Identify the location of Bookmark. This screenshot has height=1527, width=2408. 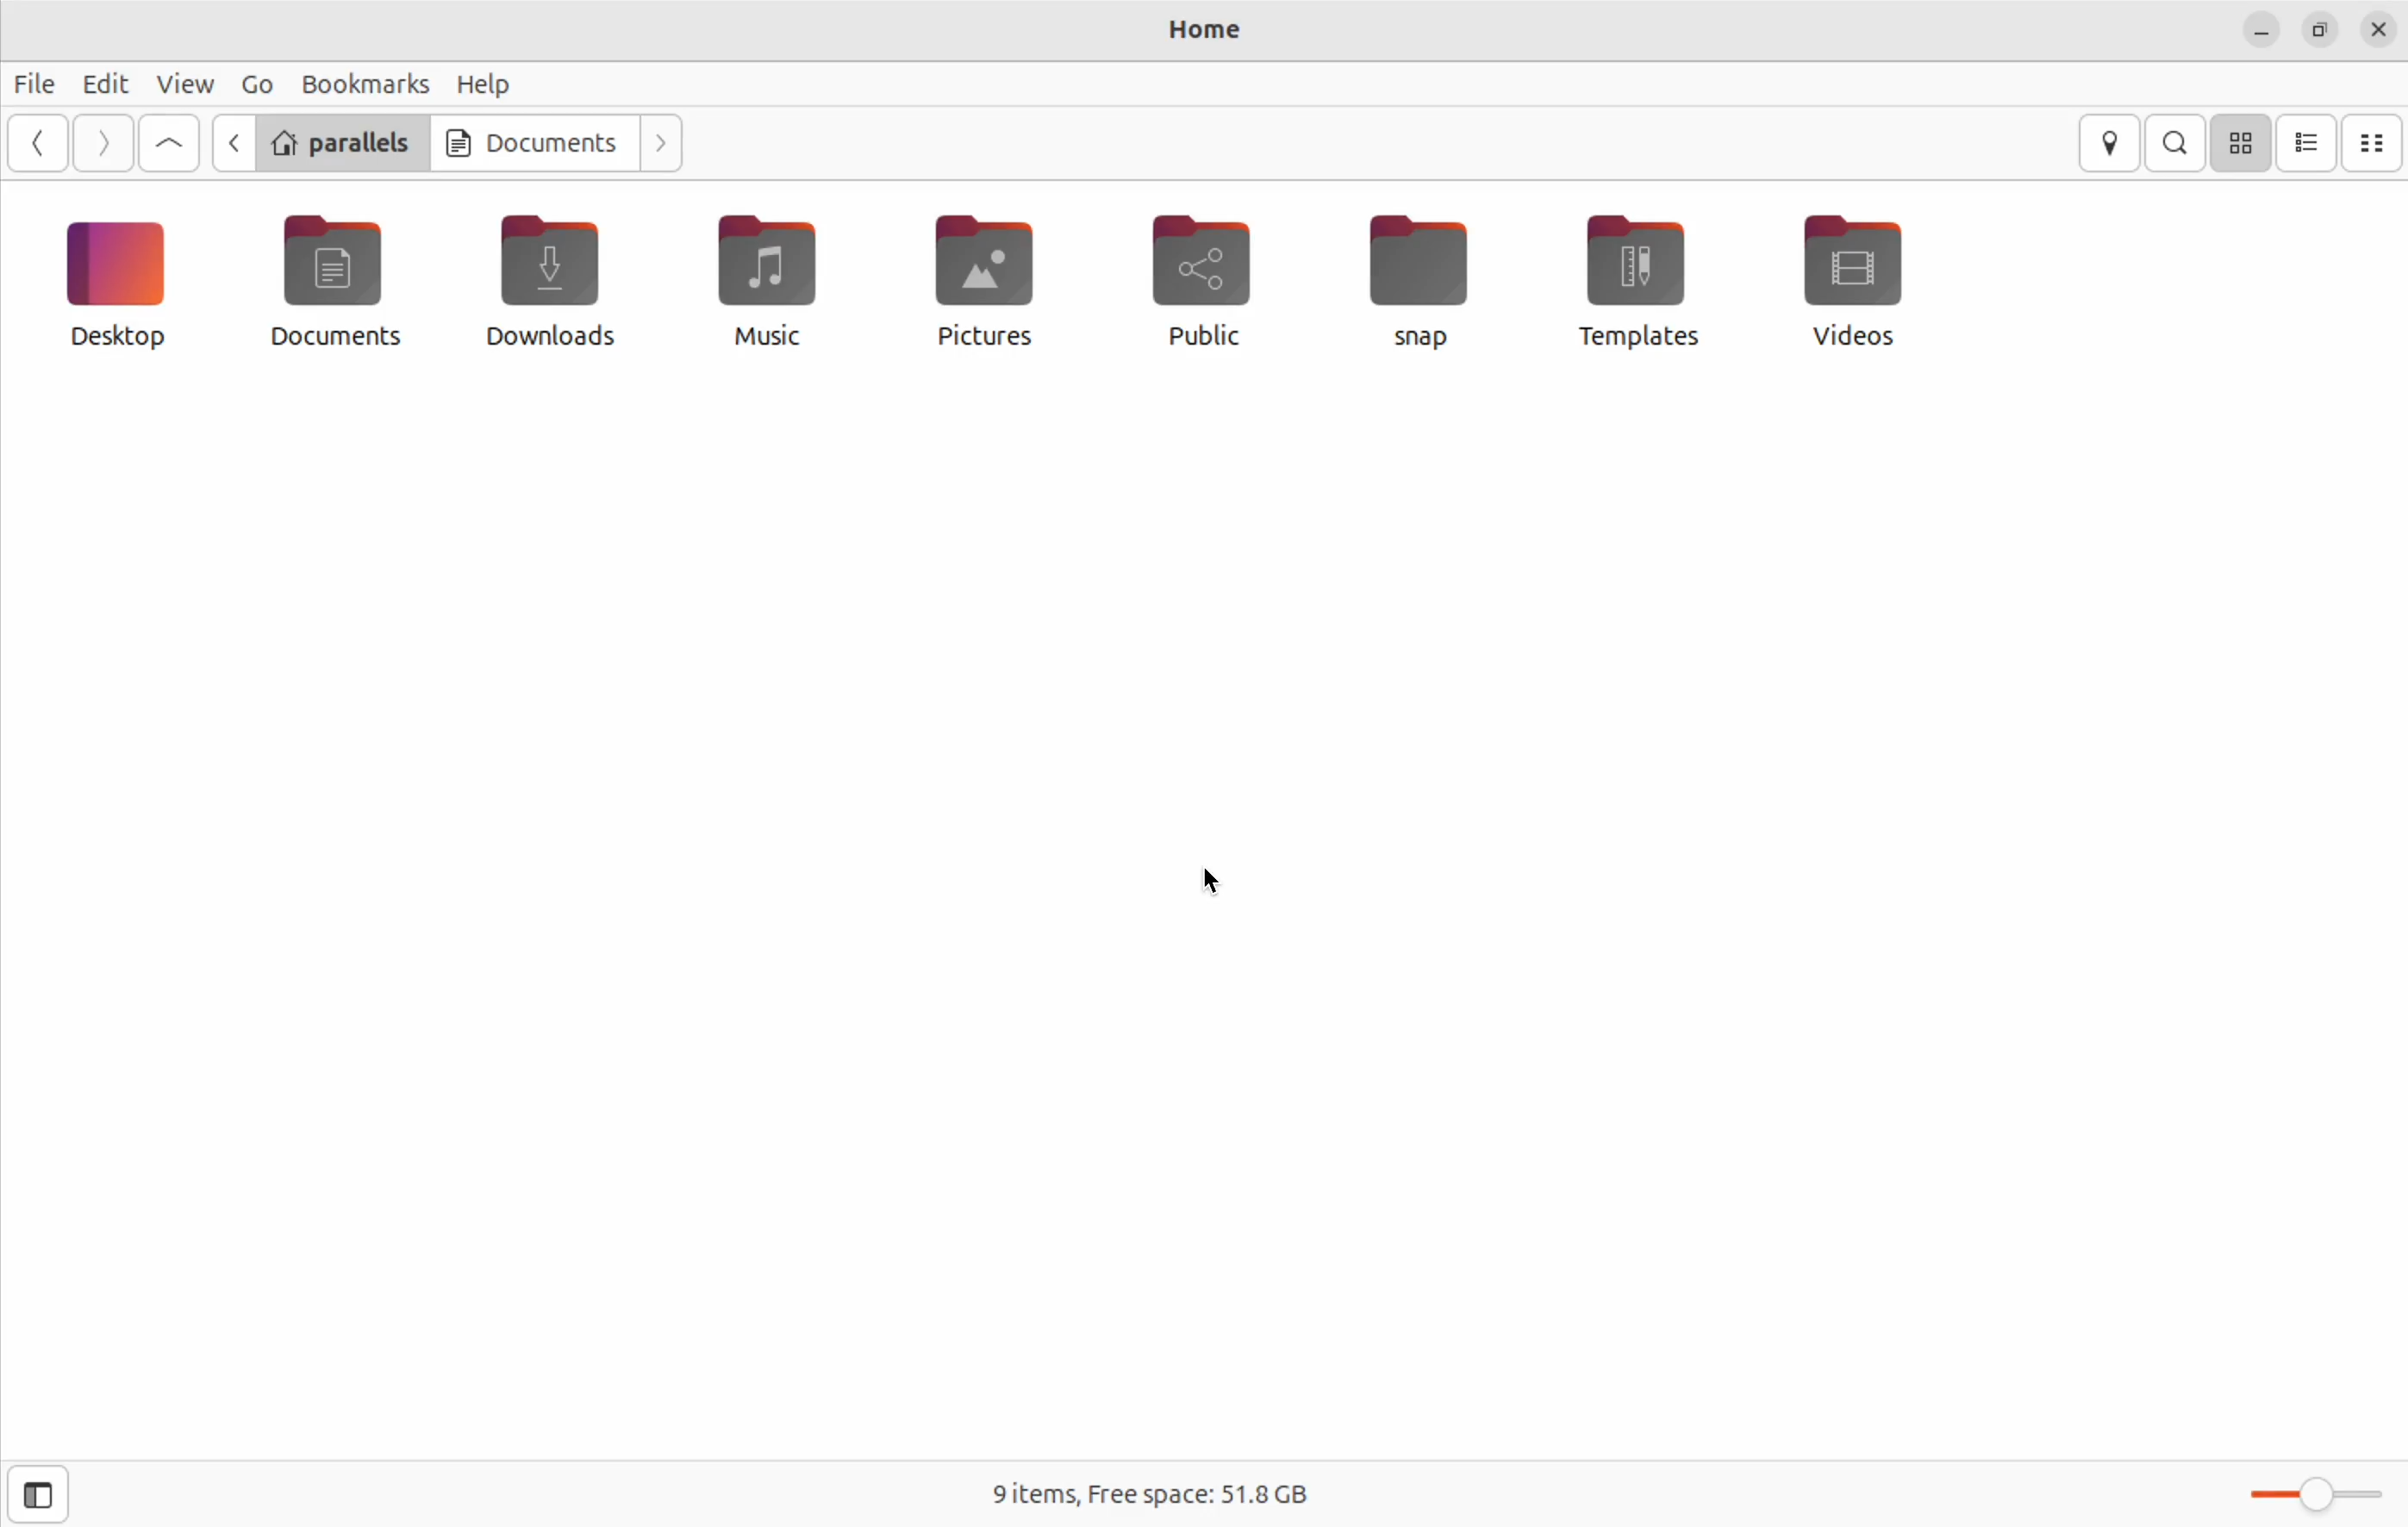
(366, 83).